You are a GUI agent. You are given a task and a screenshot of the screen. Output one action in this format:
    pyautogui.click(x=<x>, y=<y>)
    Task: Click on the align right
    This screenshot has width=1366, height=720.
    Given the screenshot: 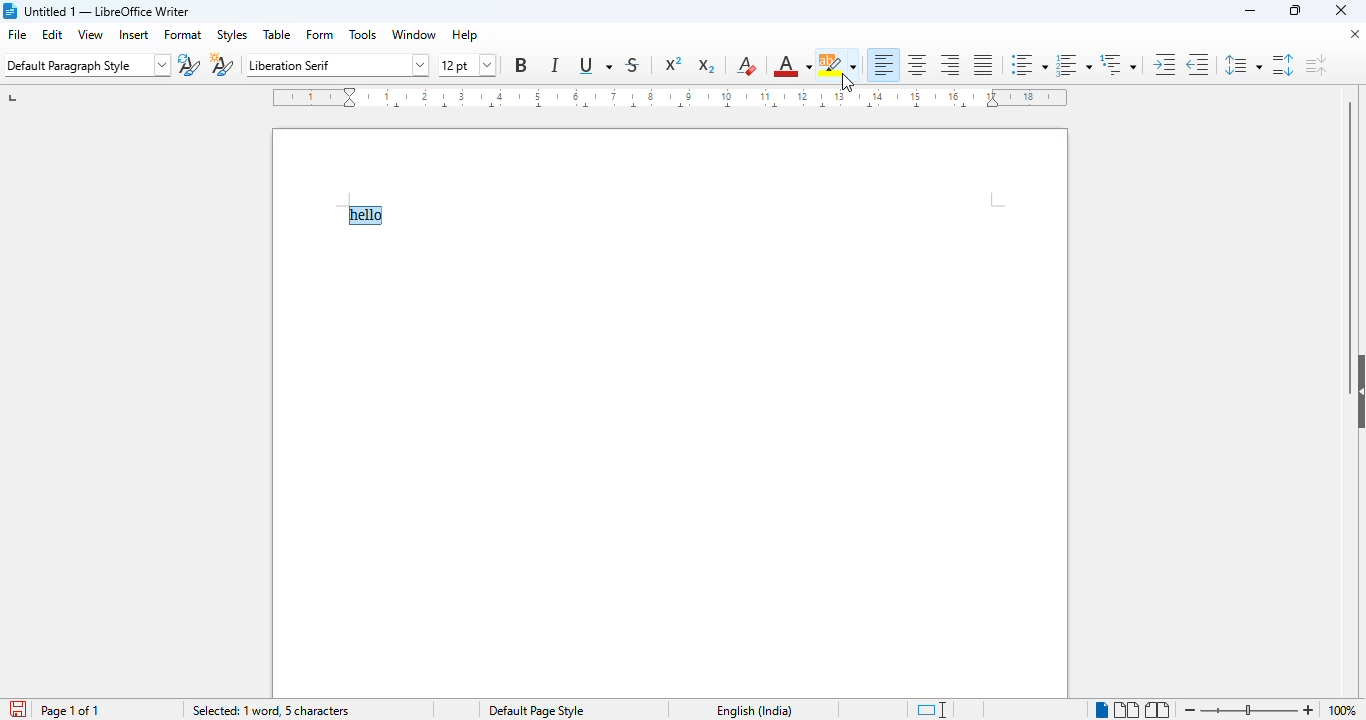 What is the action you would take?
    pyautogui.click(x=951, y=66)
    